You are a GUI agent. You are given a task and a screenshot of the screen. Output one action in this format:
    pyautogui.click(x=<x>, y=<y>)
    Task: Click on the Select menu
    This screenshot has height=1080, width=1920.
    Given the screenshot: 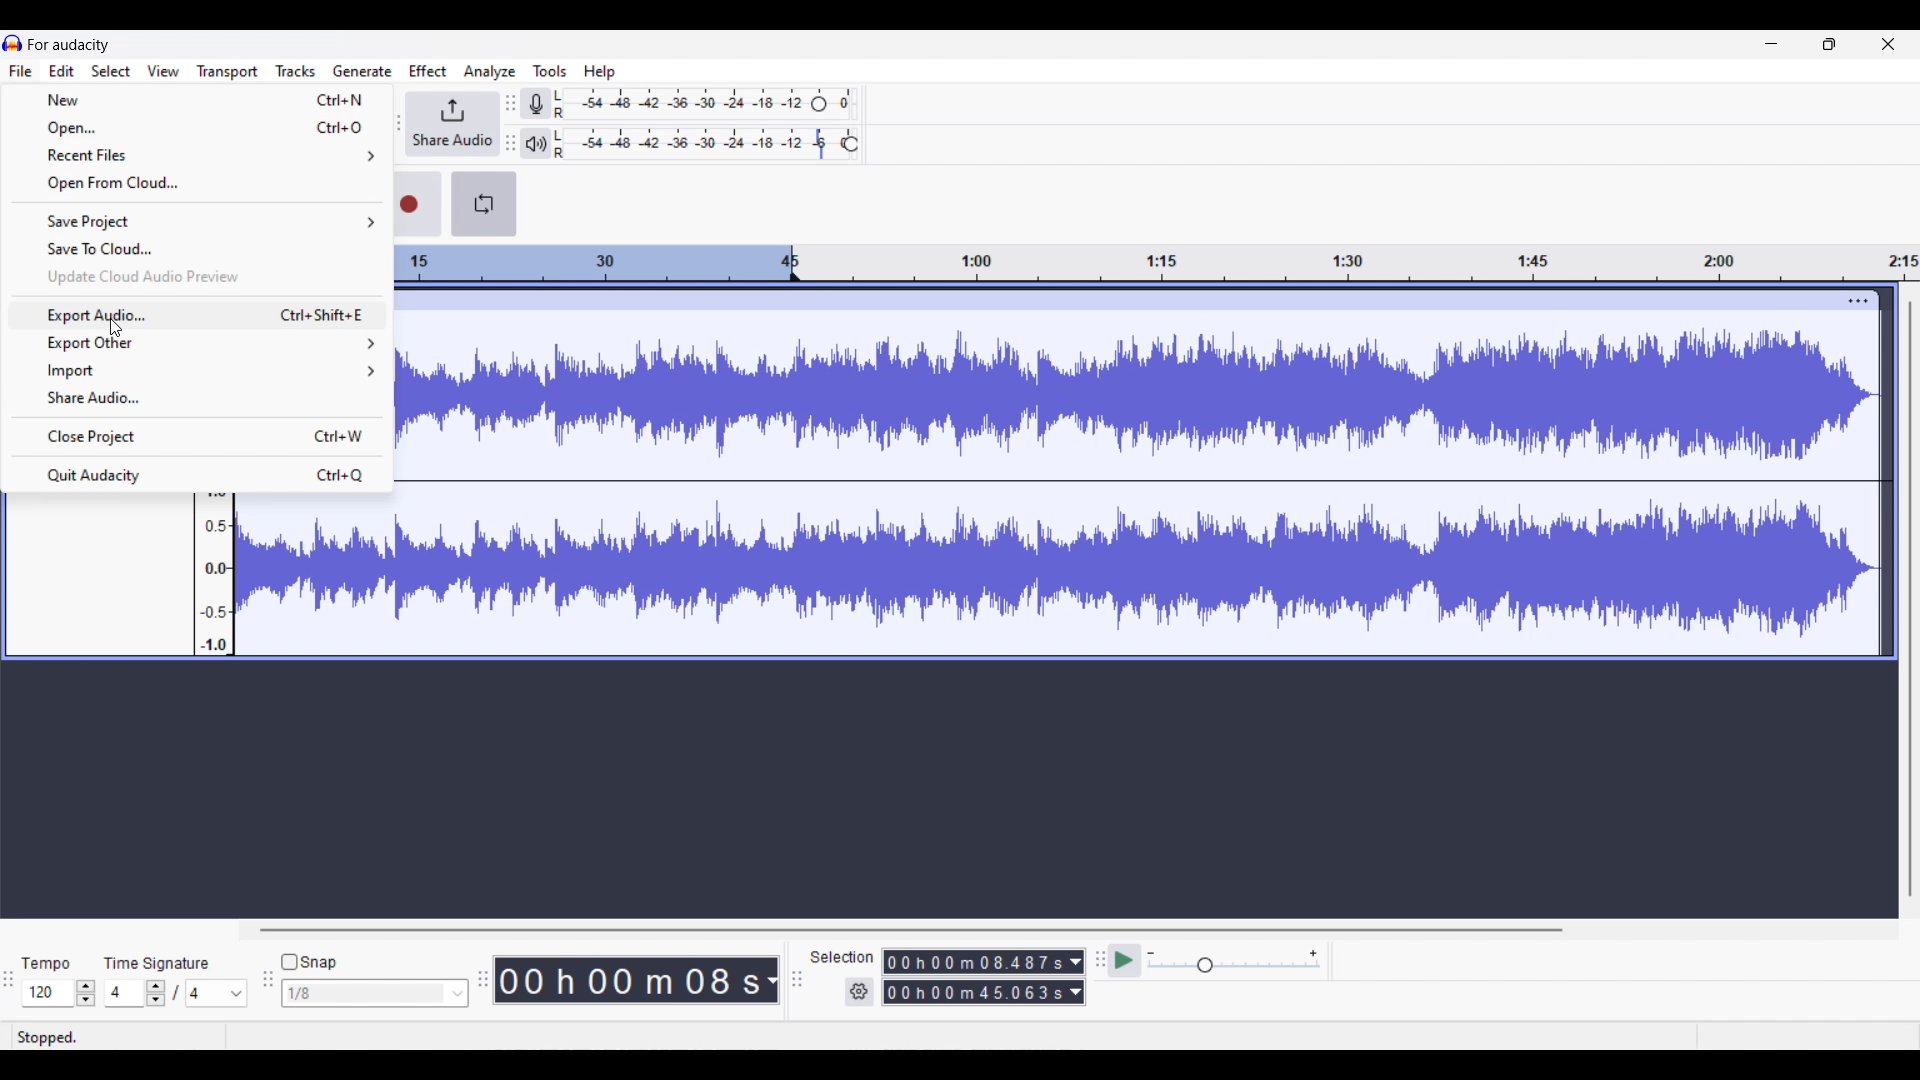 What is the action you would take?
    pyautogui.click(x=111, y=71)
    